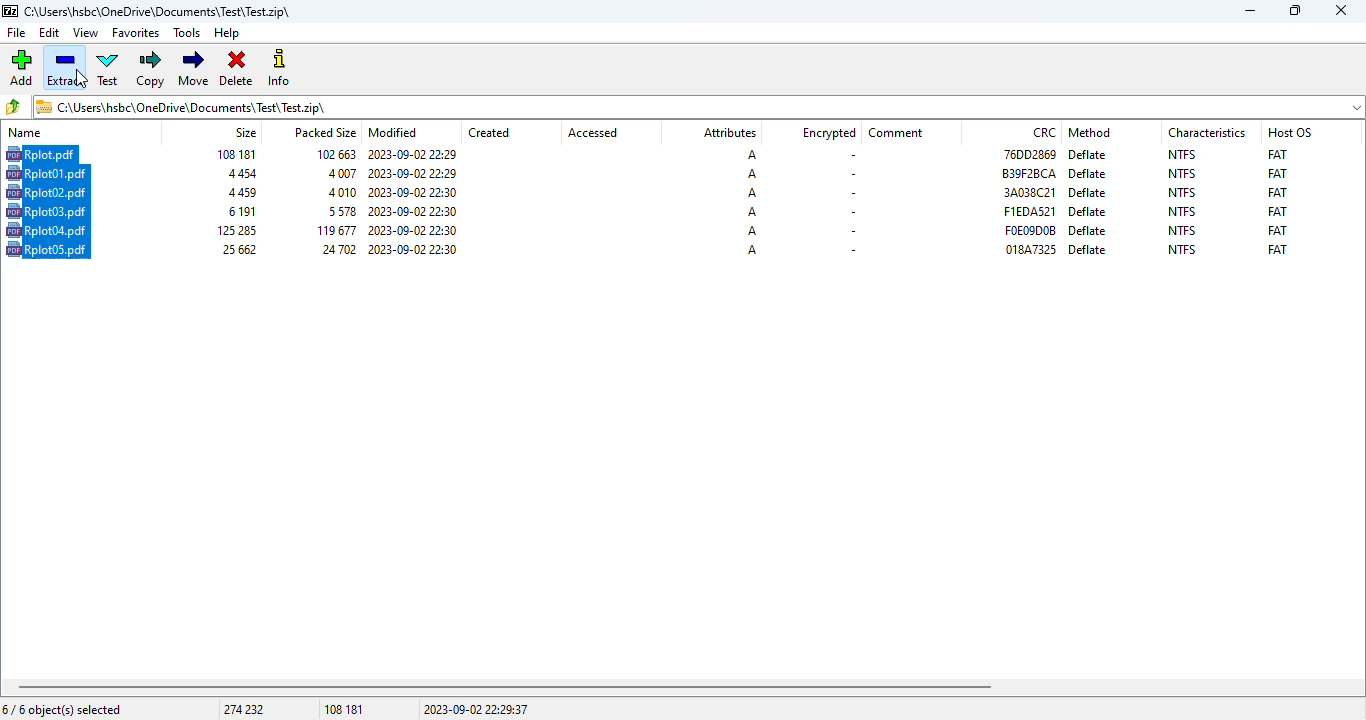  I want to click on size, so click(240, 211).